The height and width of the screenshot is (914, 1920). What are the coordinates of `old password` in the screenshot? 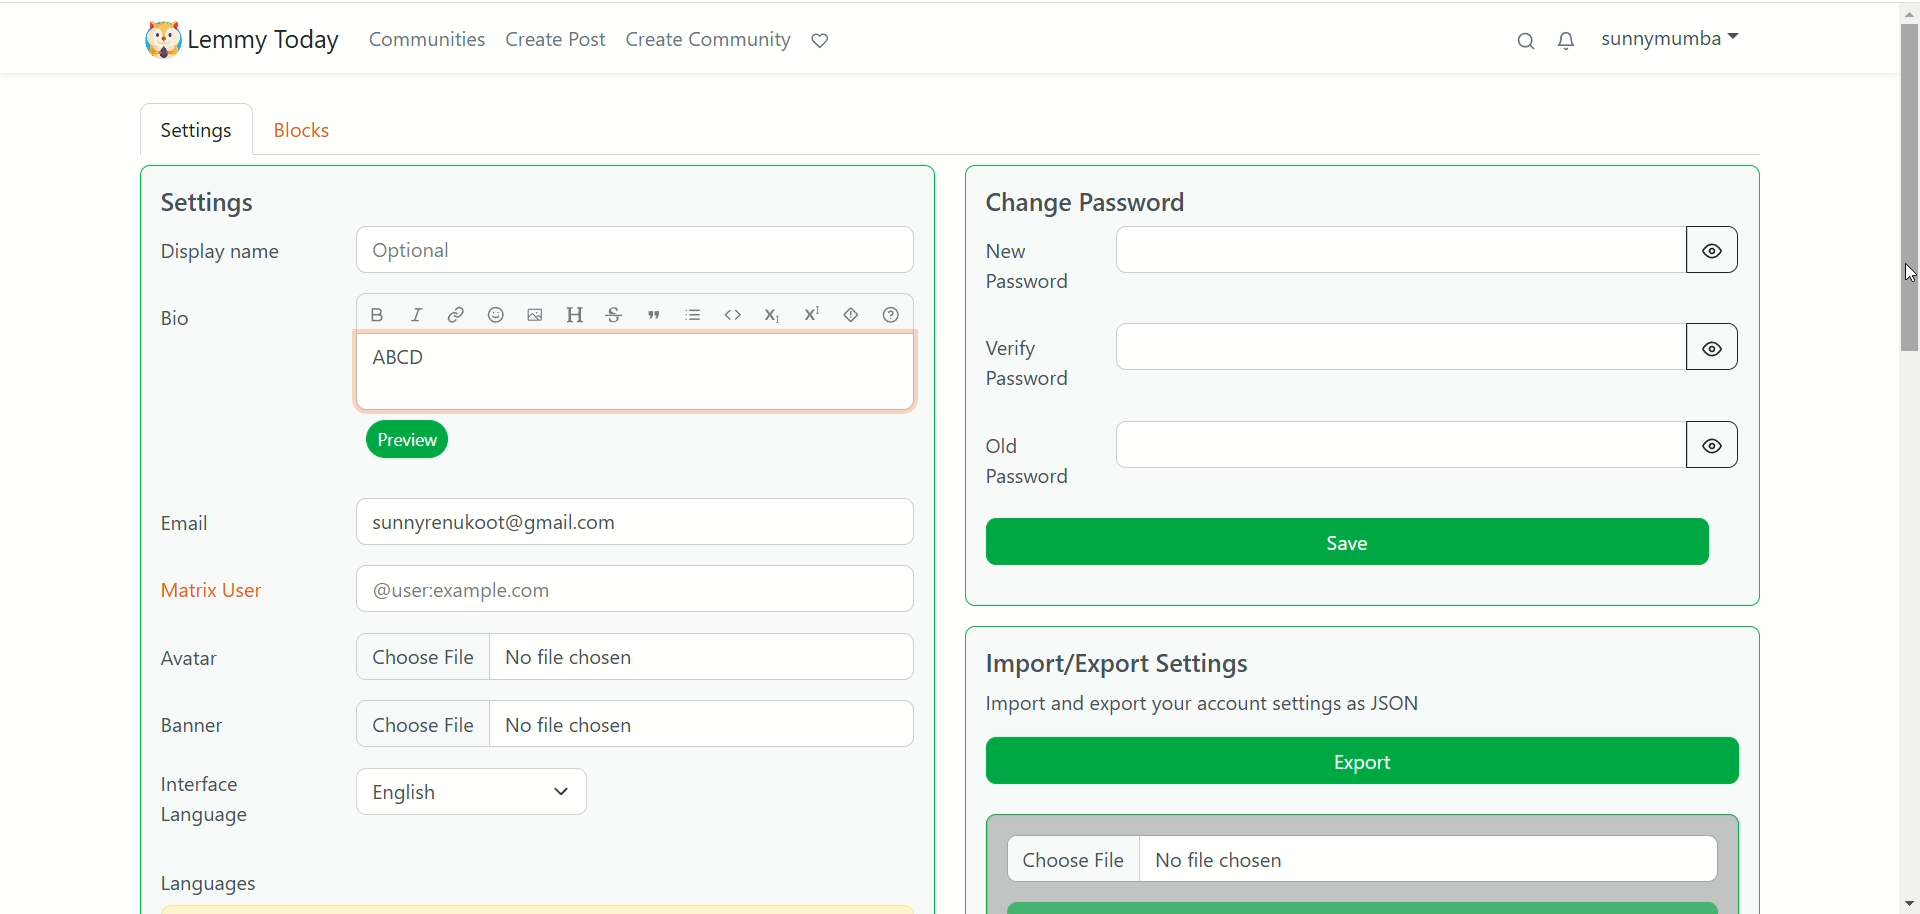 It's located at (1364, 455).